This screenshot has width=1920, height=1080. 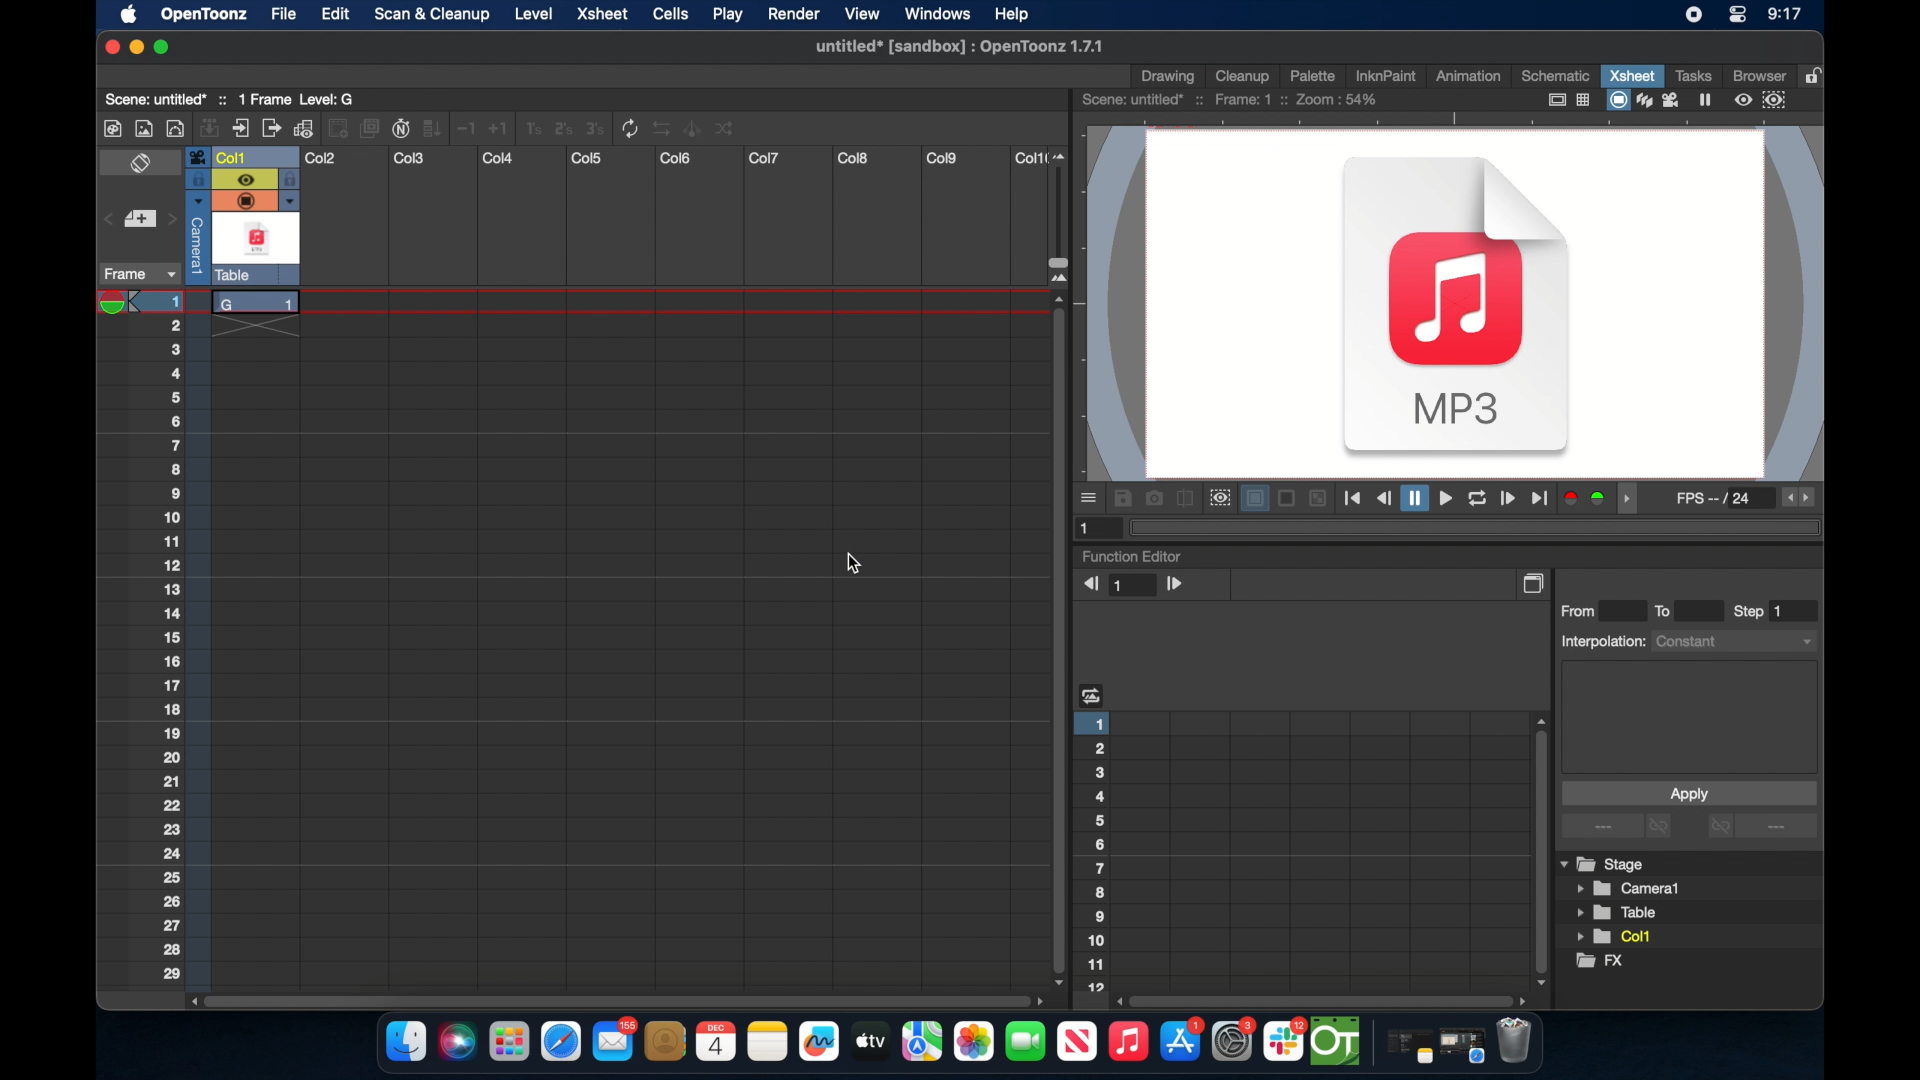 What do you see at coordinates (192, 215) in the screenshot?
I see `column selected` at bounding box center [192, 215].